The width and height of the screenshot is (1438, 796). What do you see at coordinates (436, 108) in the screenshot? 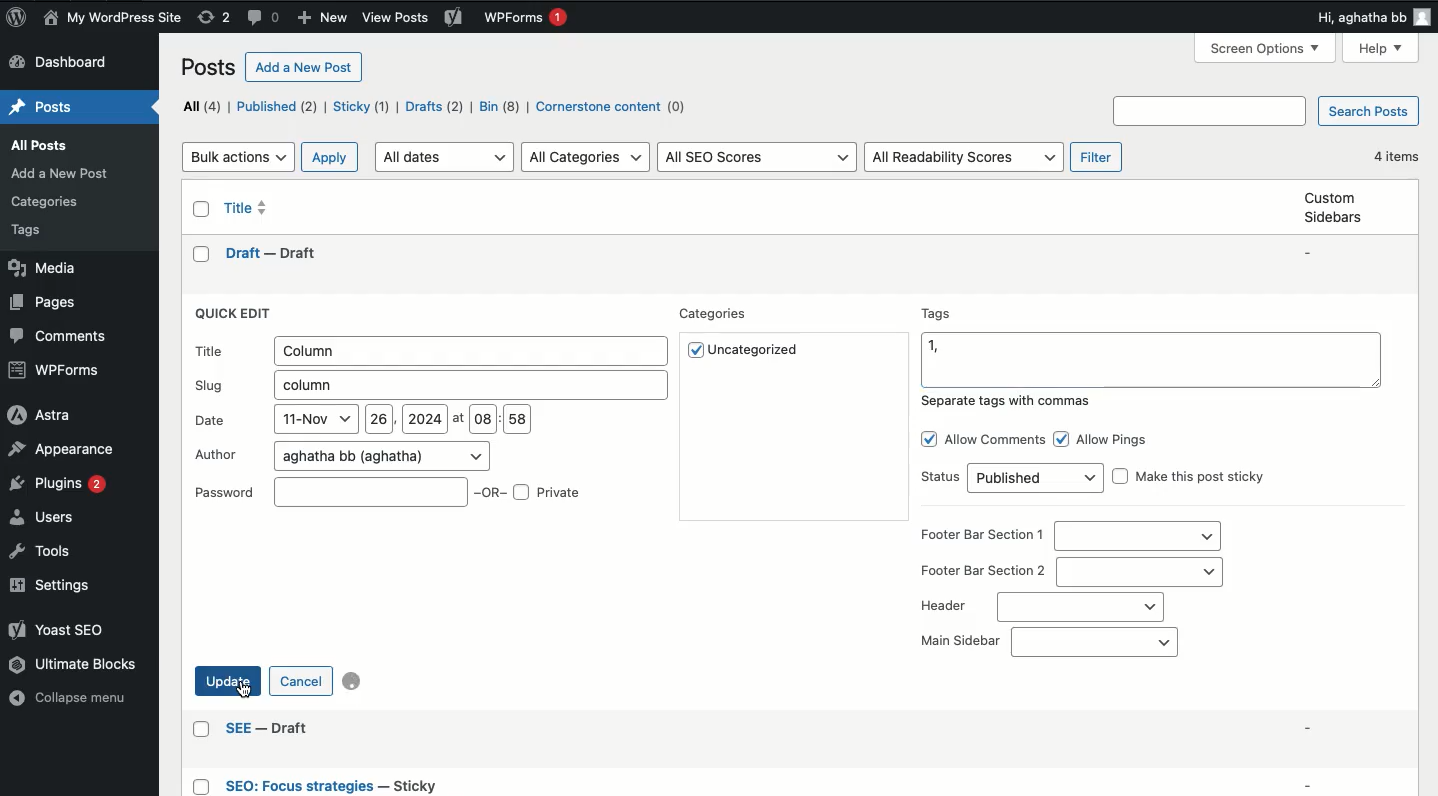
I see `Drafts` at bounding box center [436, 108].